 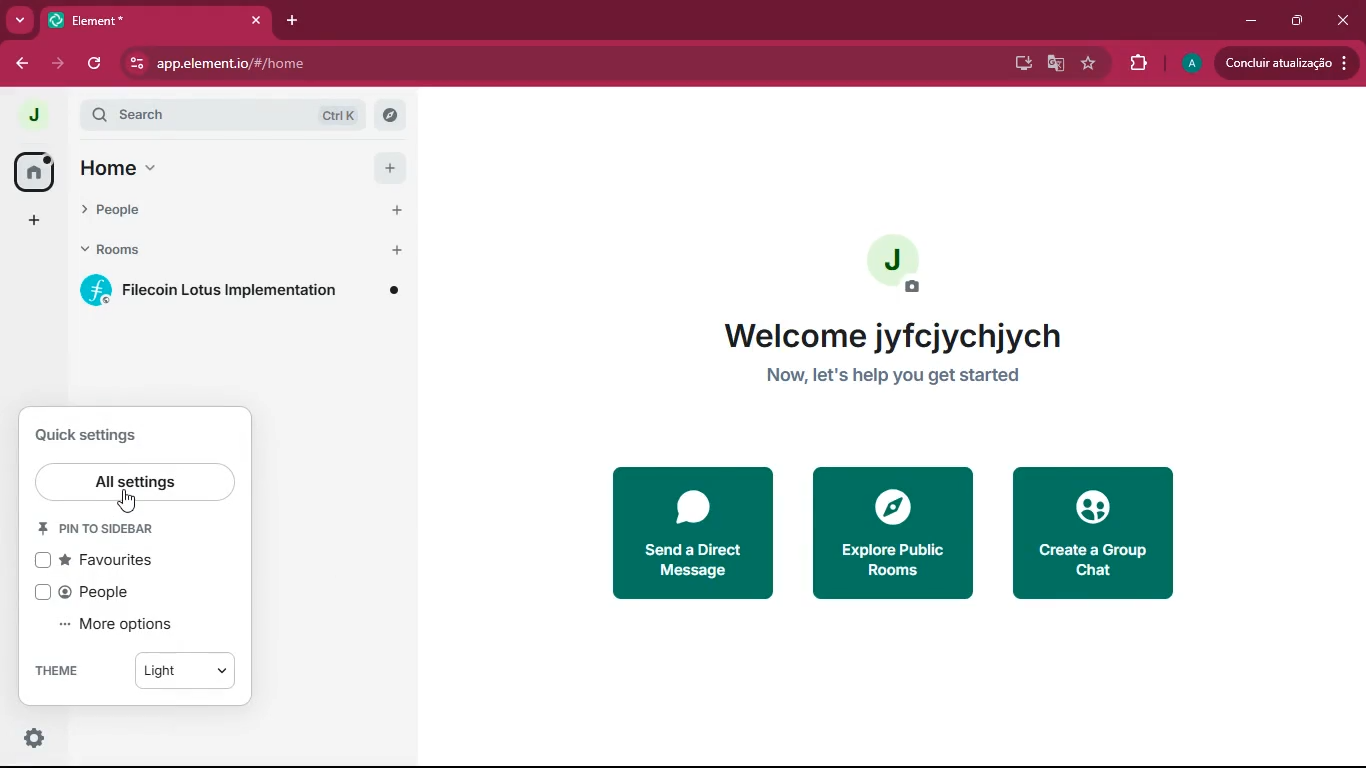 I want to click on home, so click(x=31, y=171).